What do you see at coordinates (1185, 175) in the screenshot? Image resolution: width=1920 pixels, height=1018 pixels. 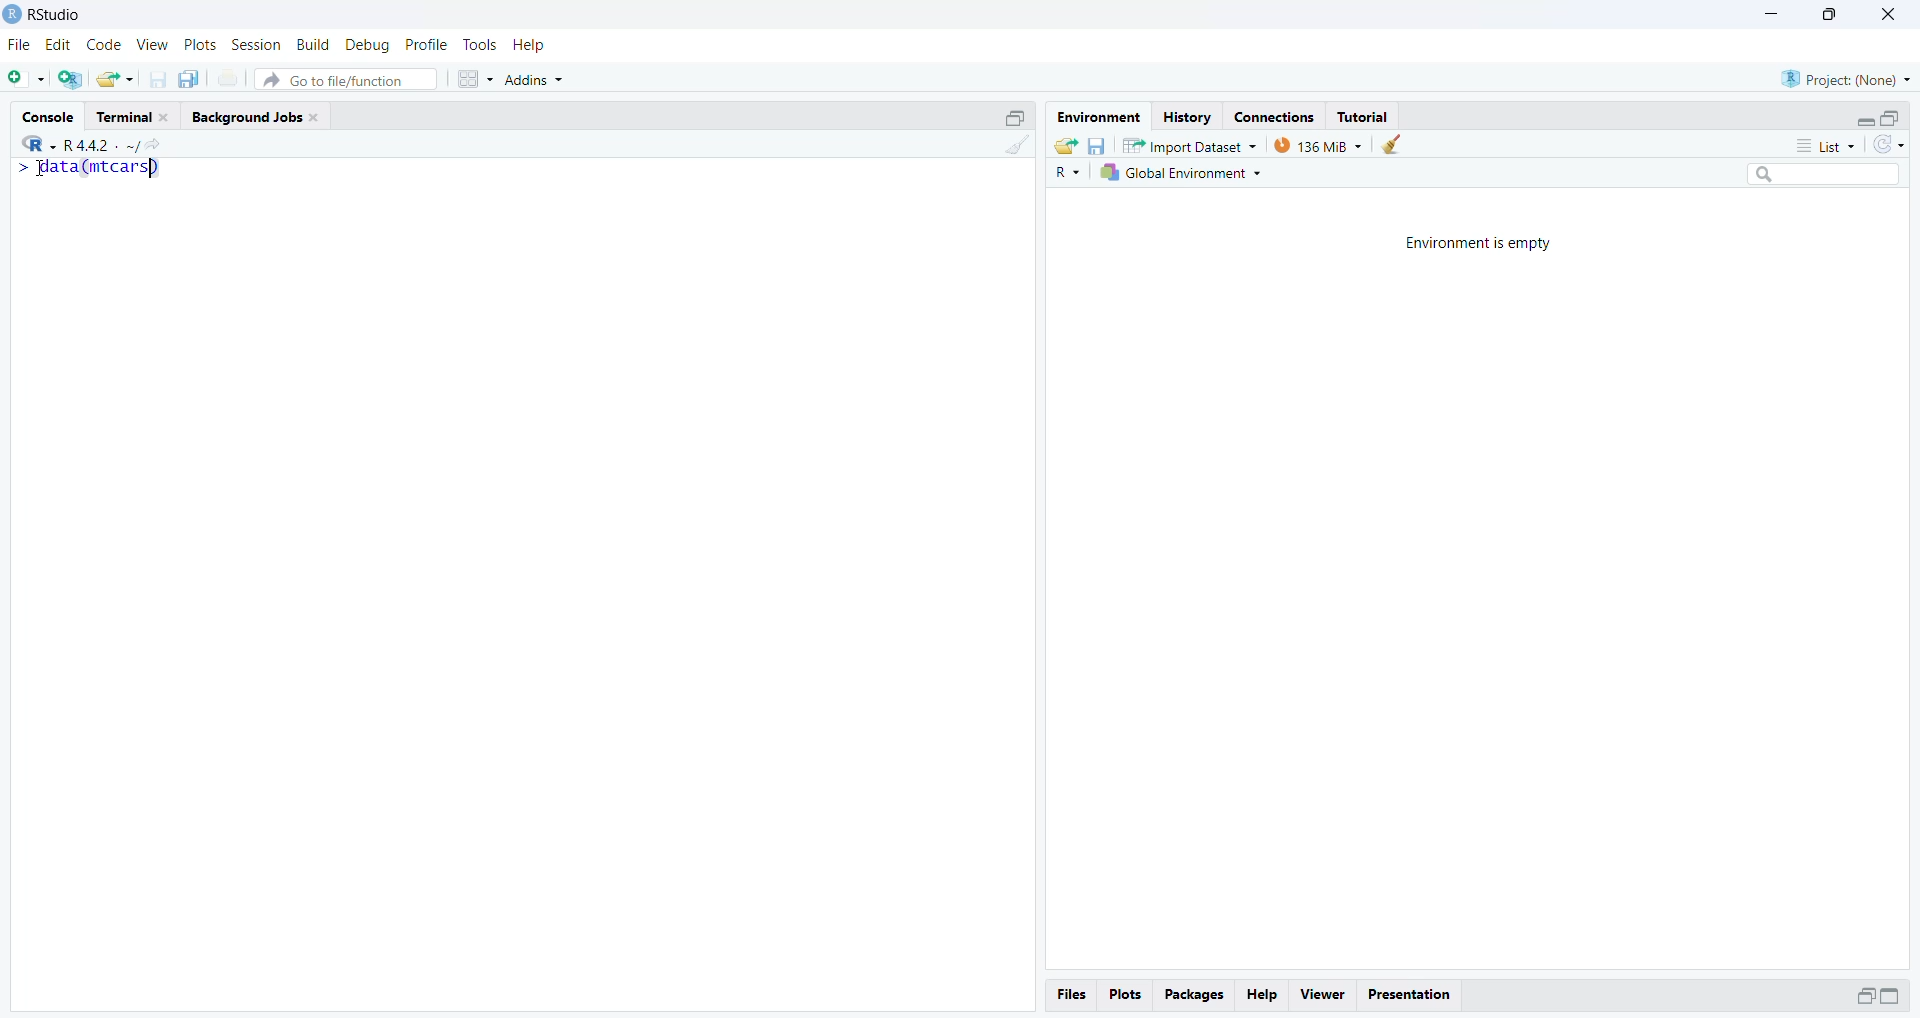 I see `Global Environment` at bounding box center [1185, 175].